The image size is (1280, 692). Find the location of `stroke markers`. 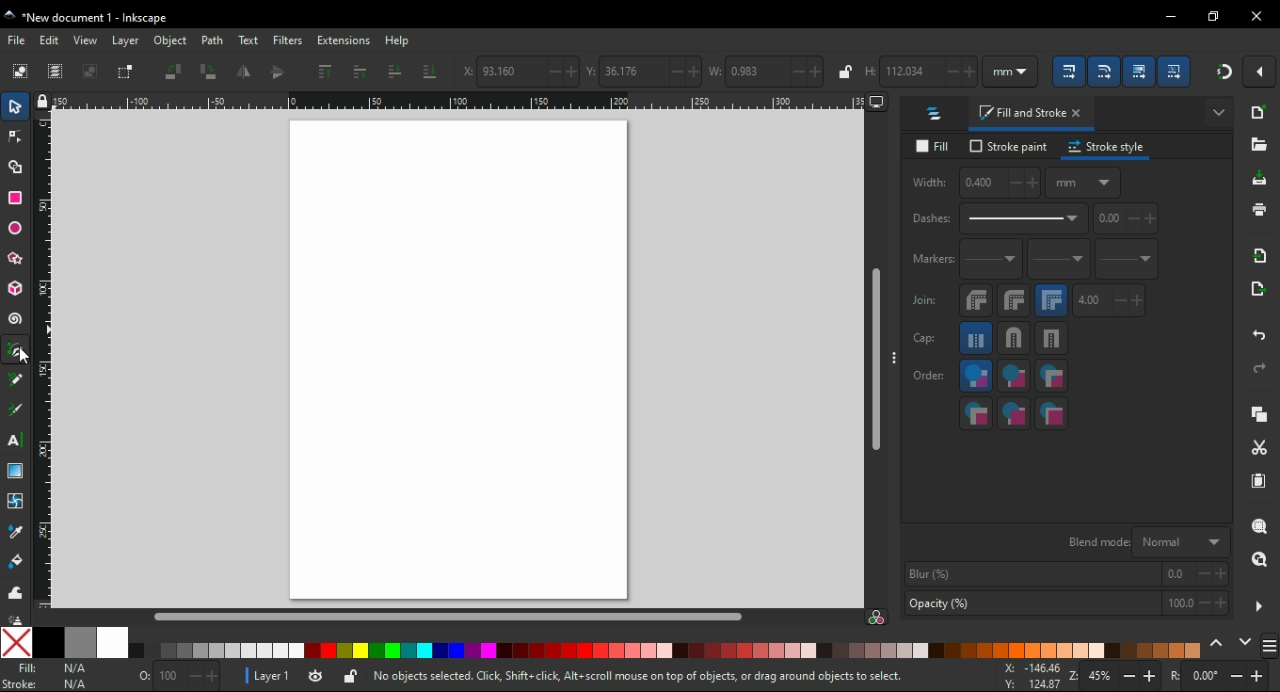

stroke markers is located at coordinates (1014, 413).